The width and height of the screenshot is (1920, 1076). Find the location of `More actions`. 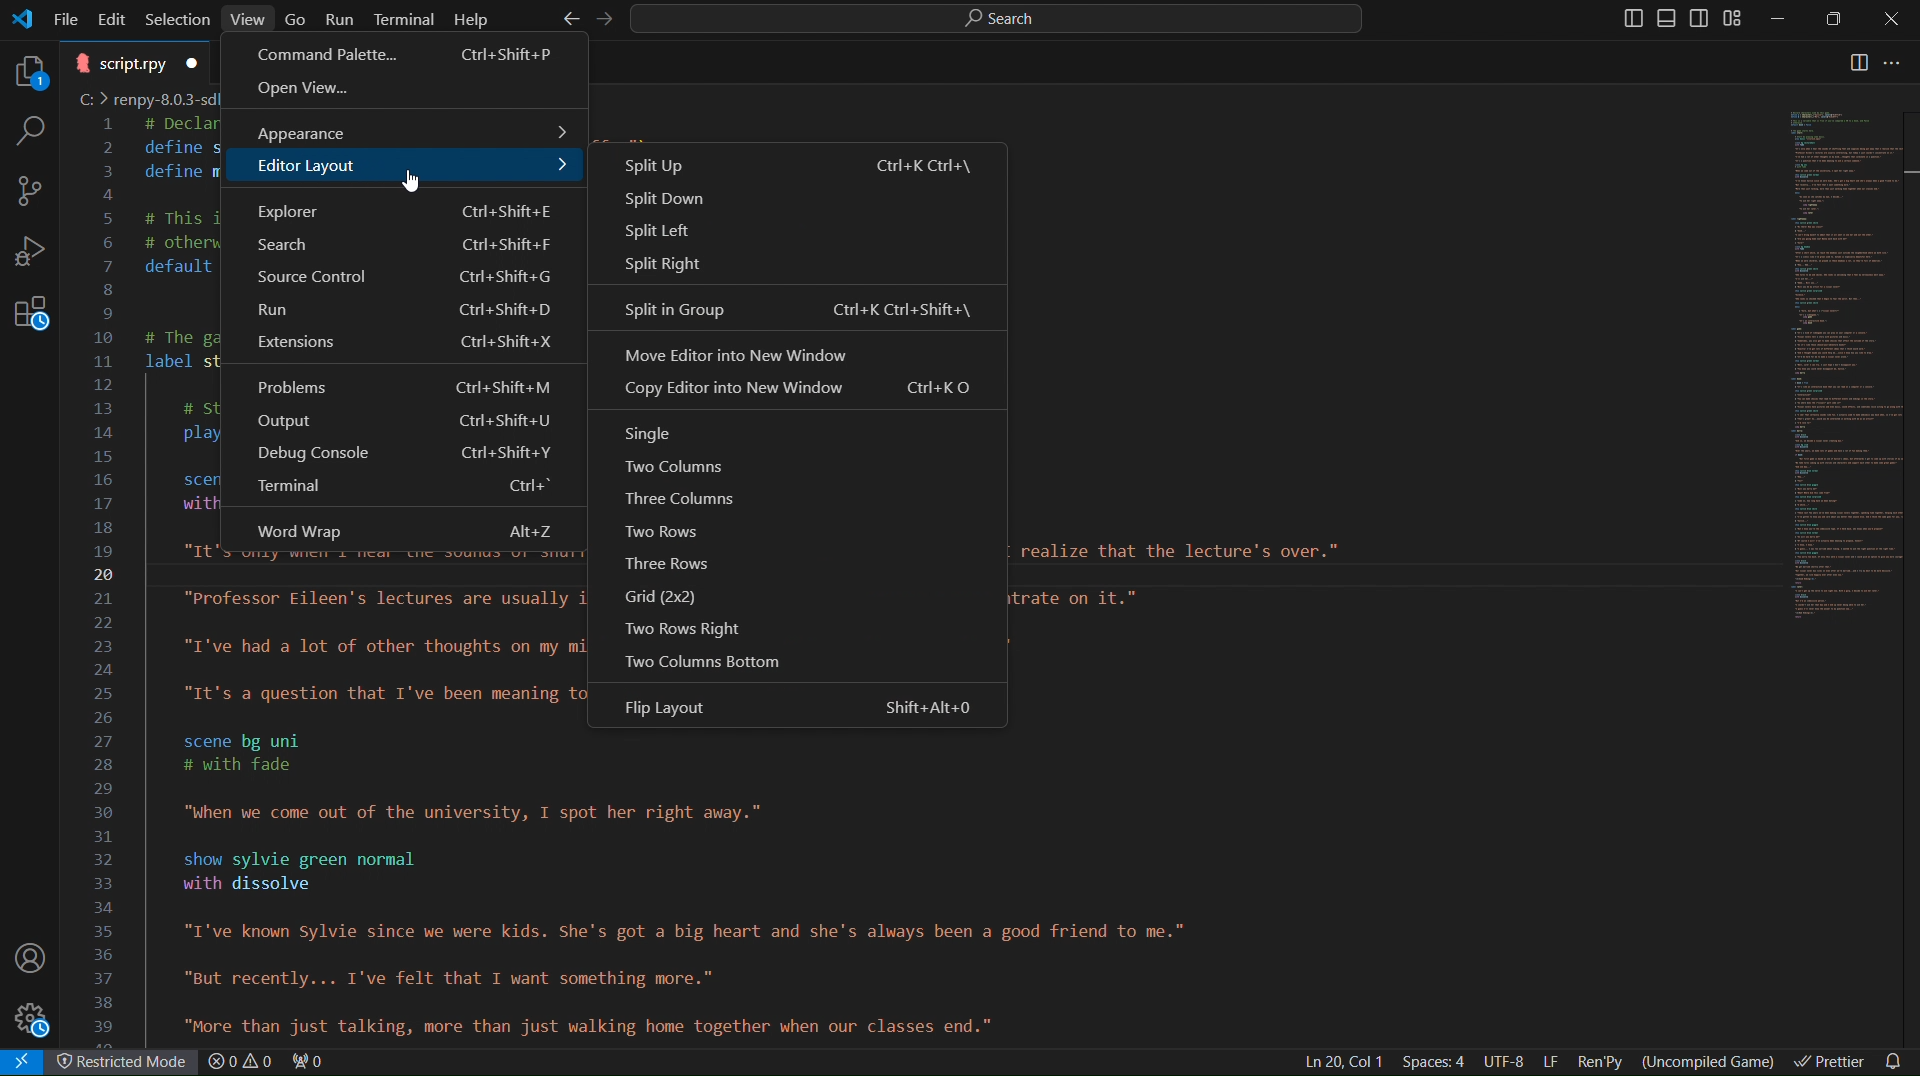

More actions is located at coordinates (1903, 64).